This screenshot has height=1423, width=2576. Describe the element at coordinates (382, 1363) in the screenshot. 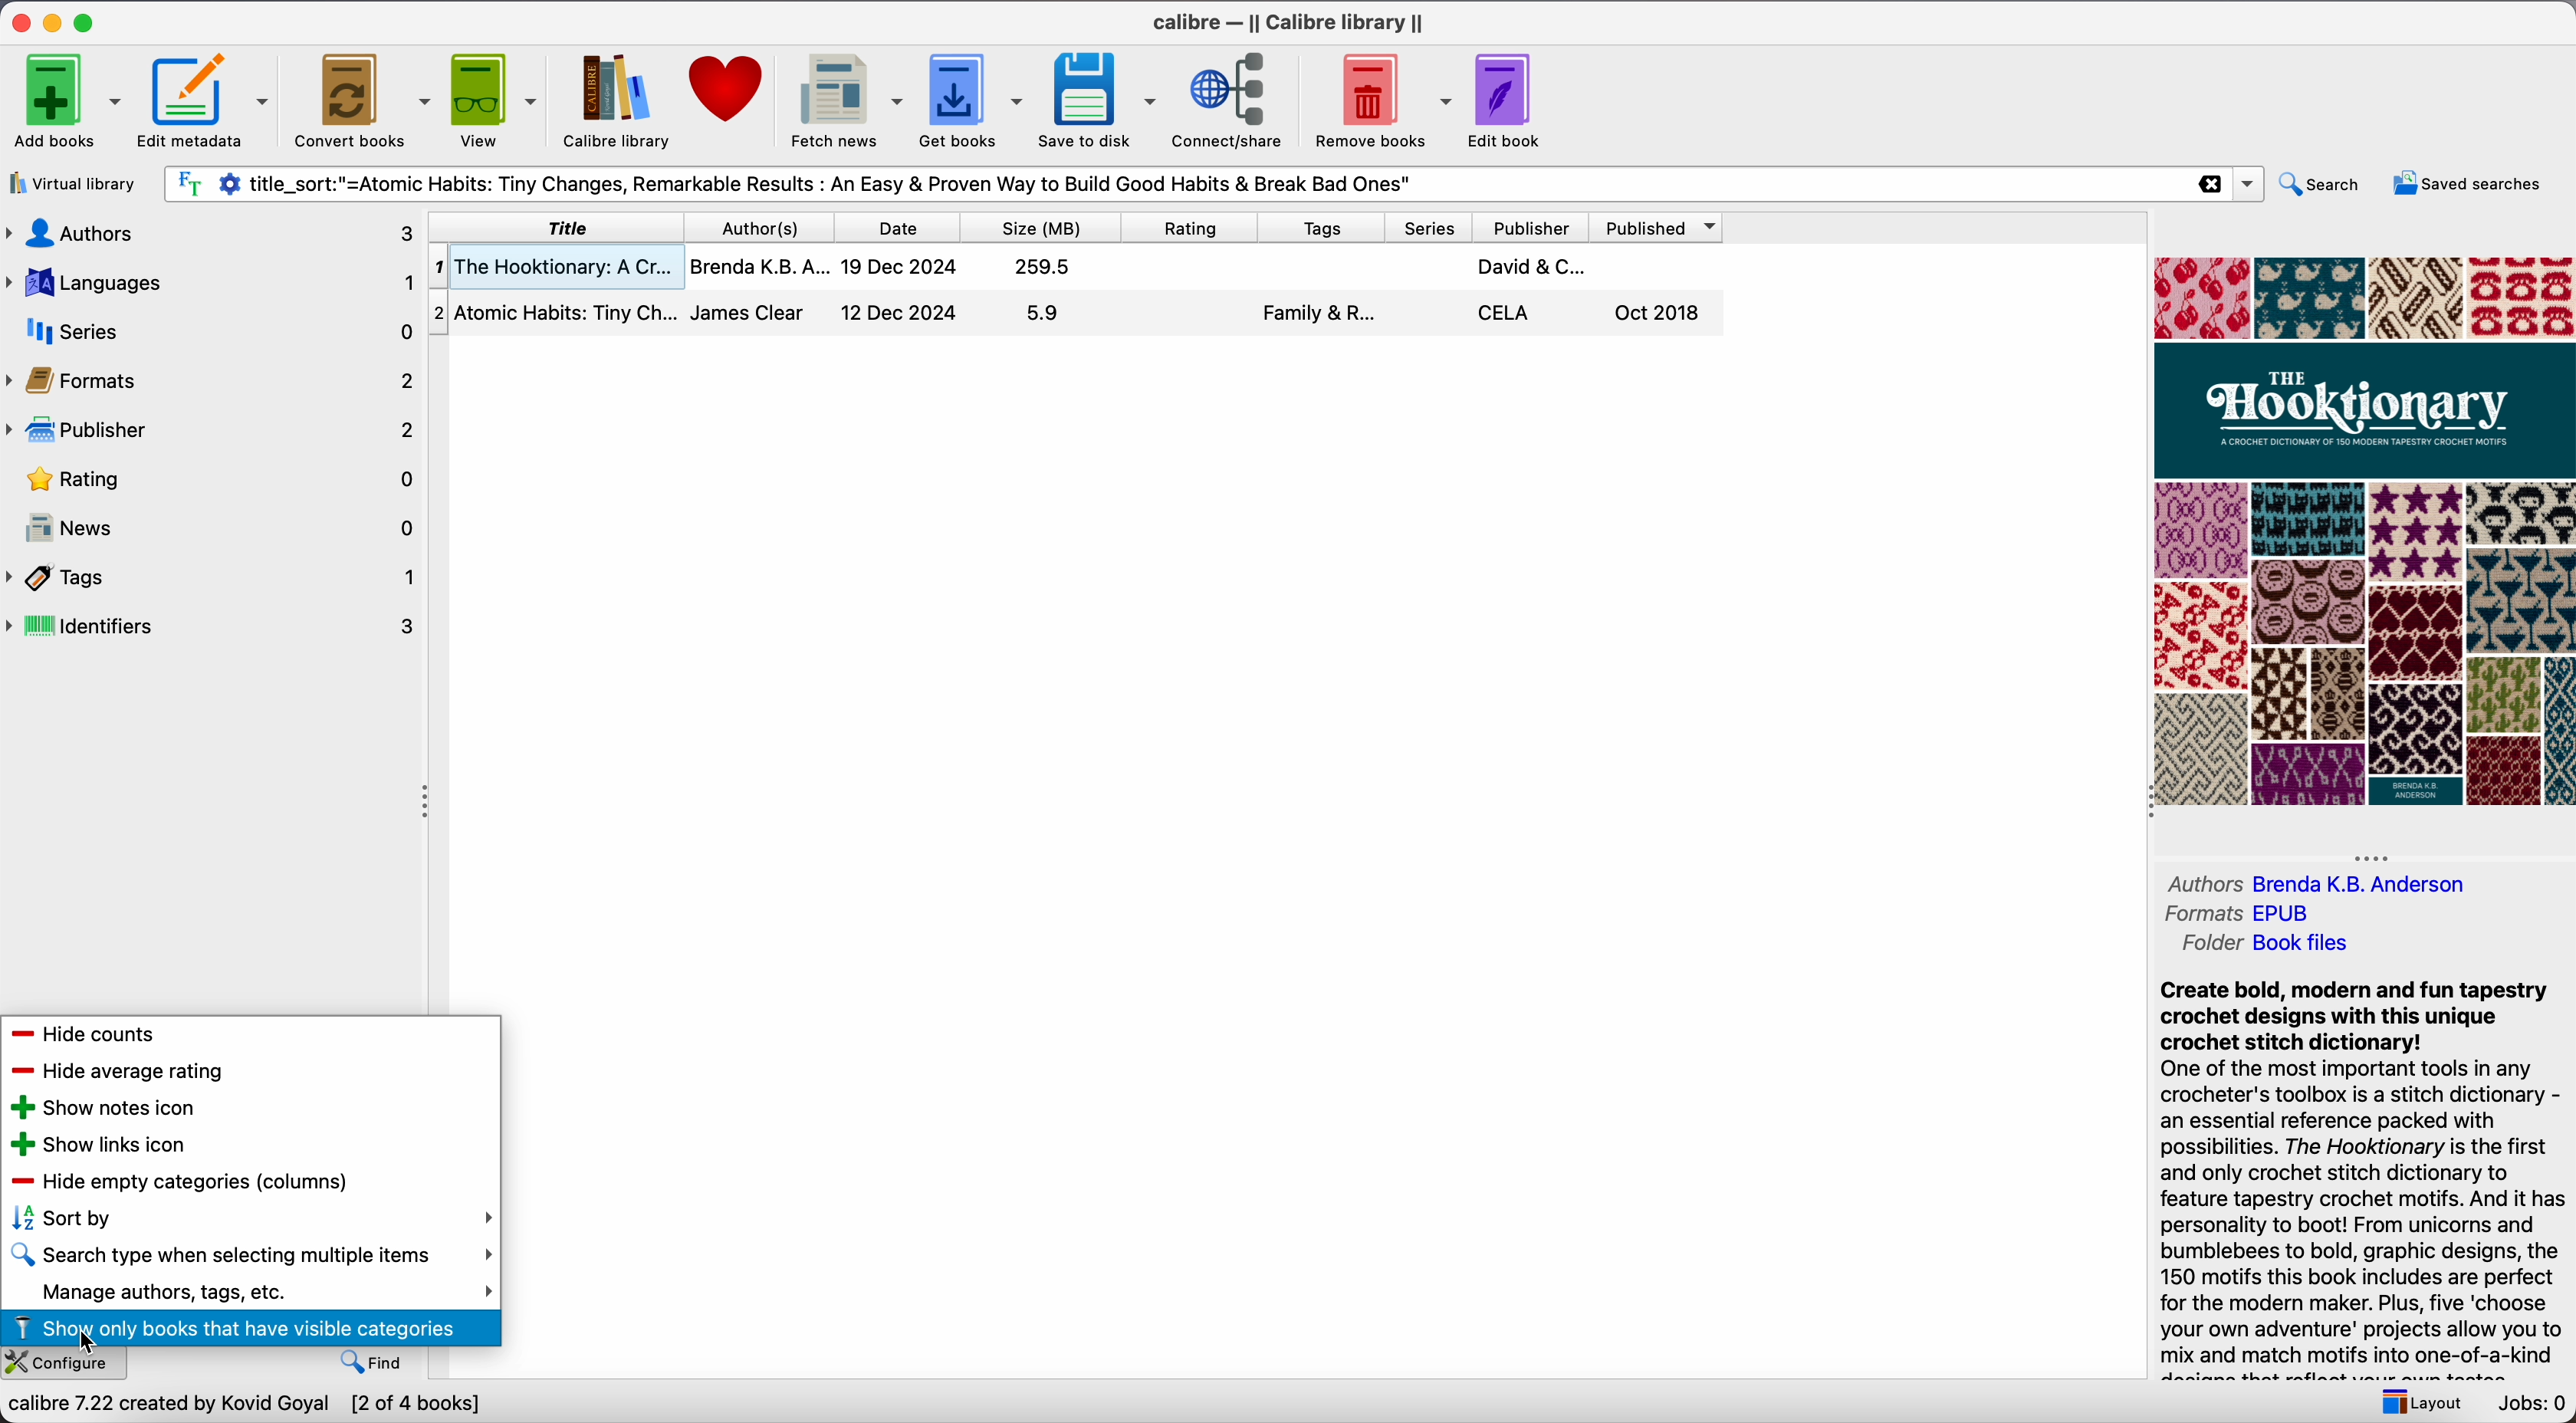

I see `Find` at that location.